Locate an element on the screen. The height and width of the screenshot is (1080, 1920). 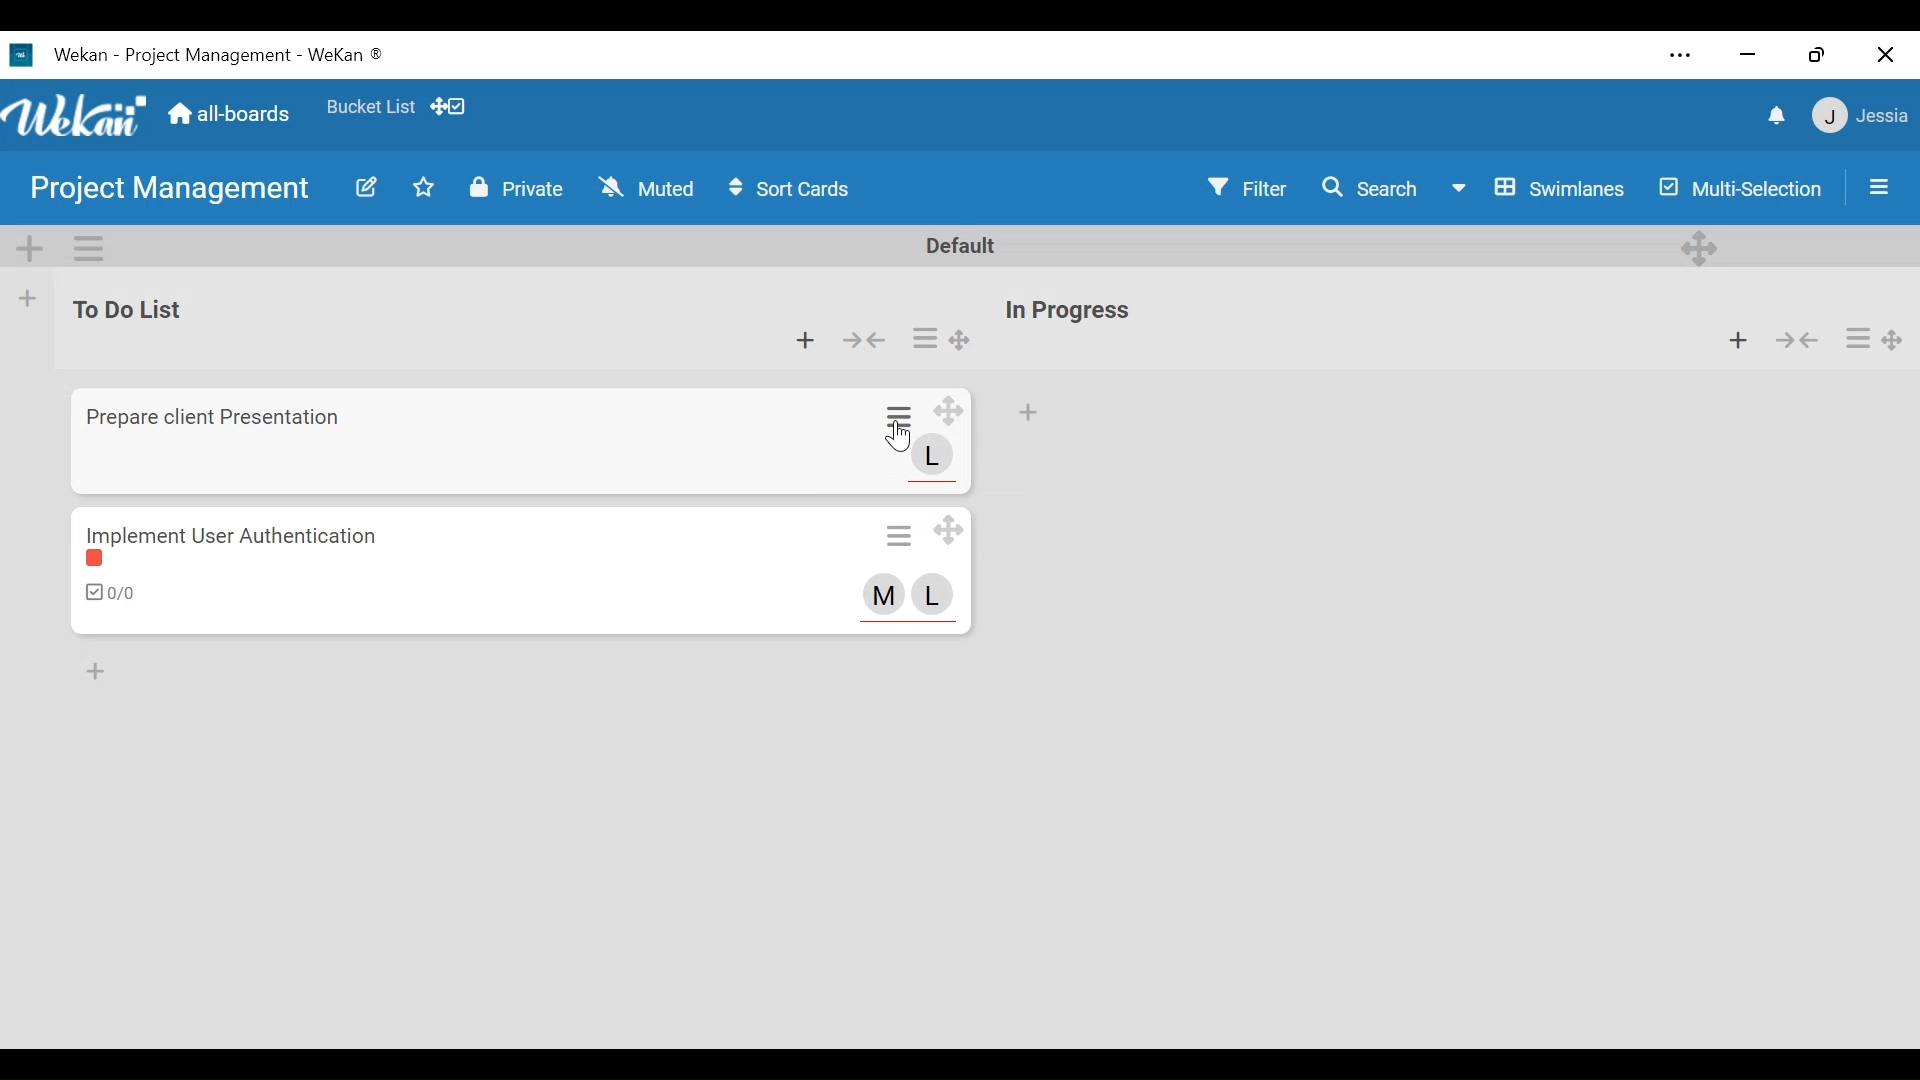
Desktop drag handle is located at coordinates (962, 340).